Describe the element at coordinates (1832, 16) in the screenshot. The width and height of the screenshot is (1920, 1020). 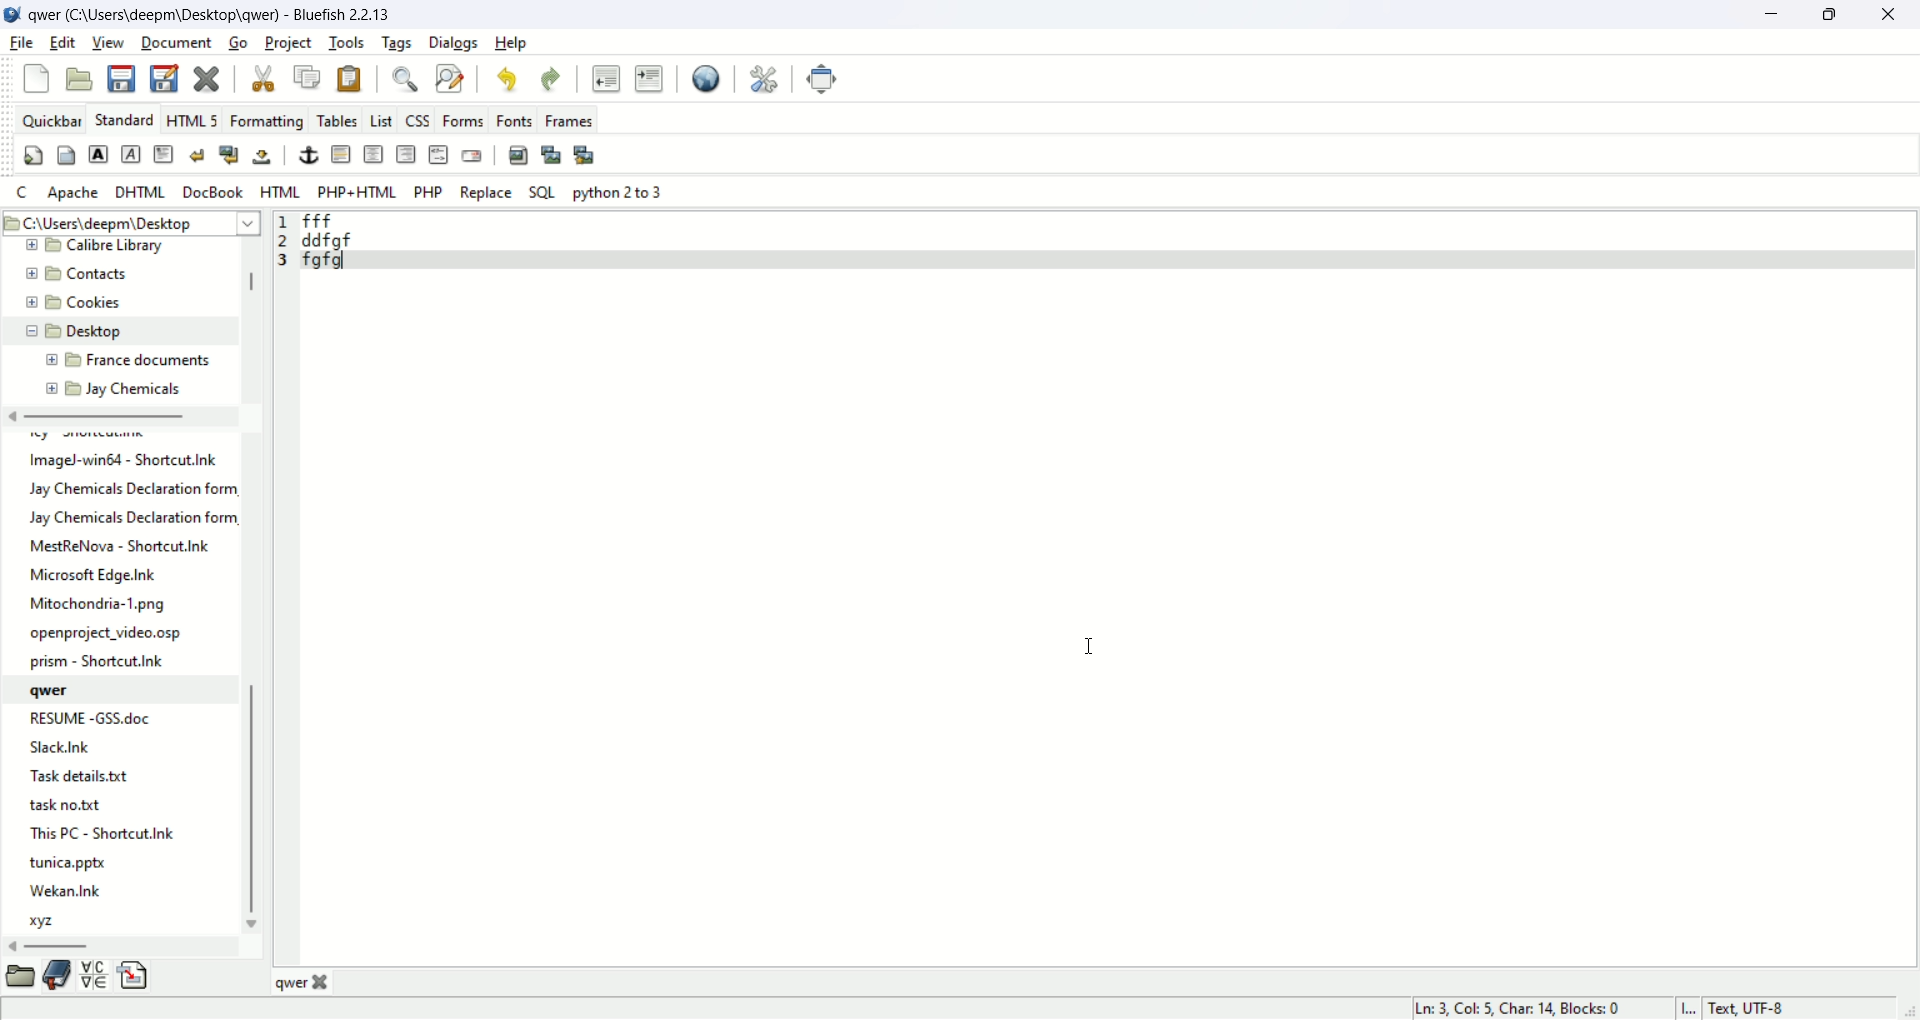
I see `maximize` at that location.